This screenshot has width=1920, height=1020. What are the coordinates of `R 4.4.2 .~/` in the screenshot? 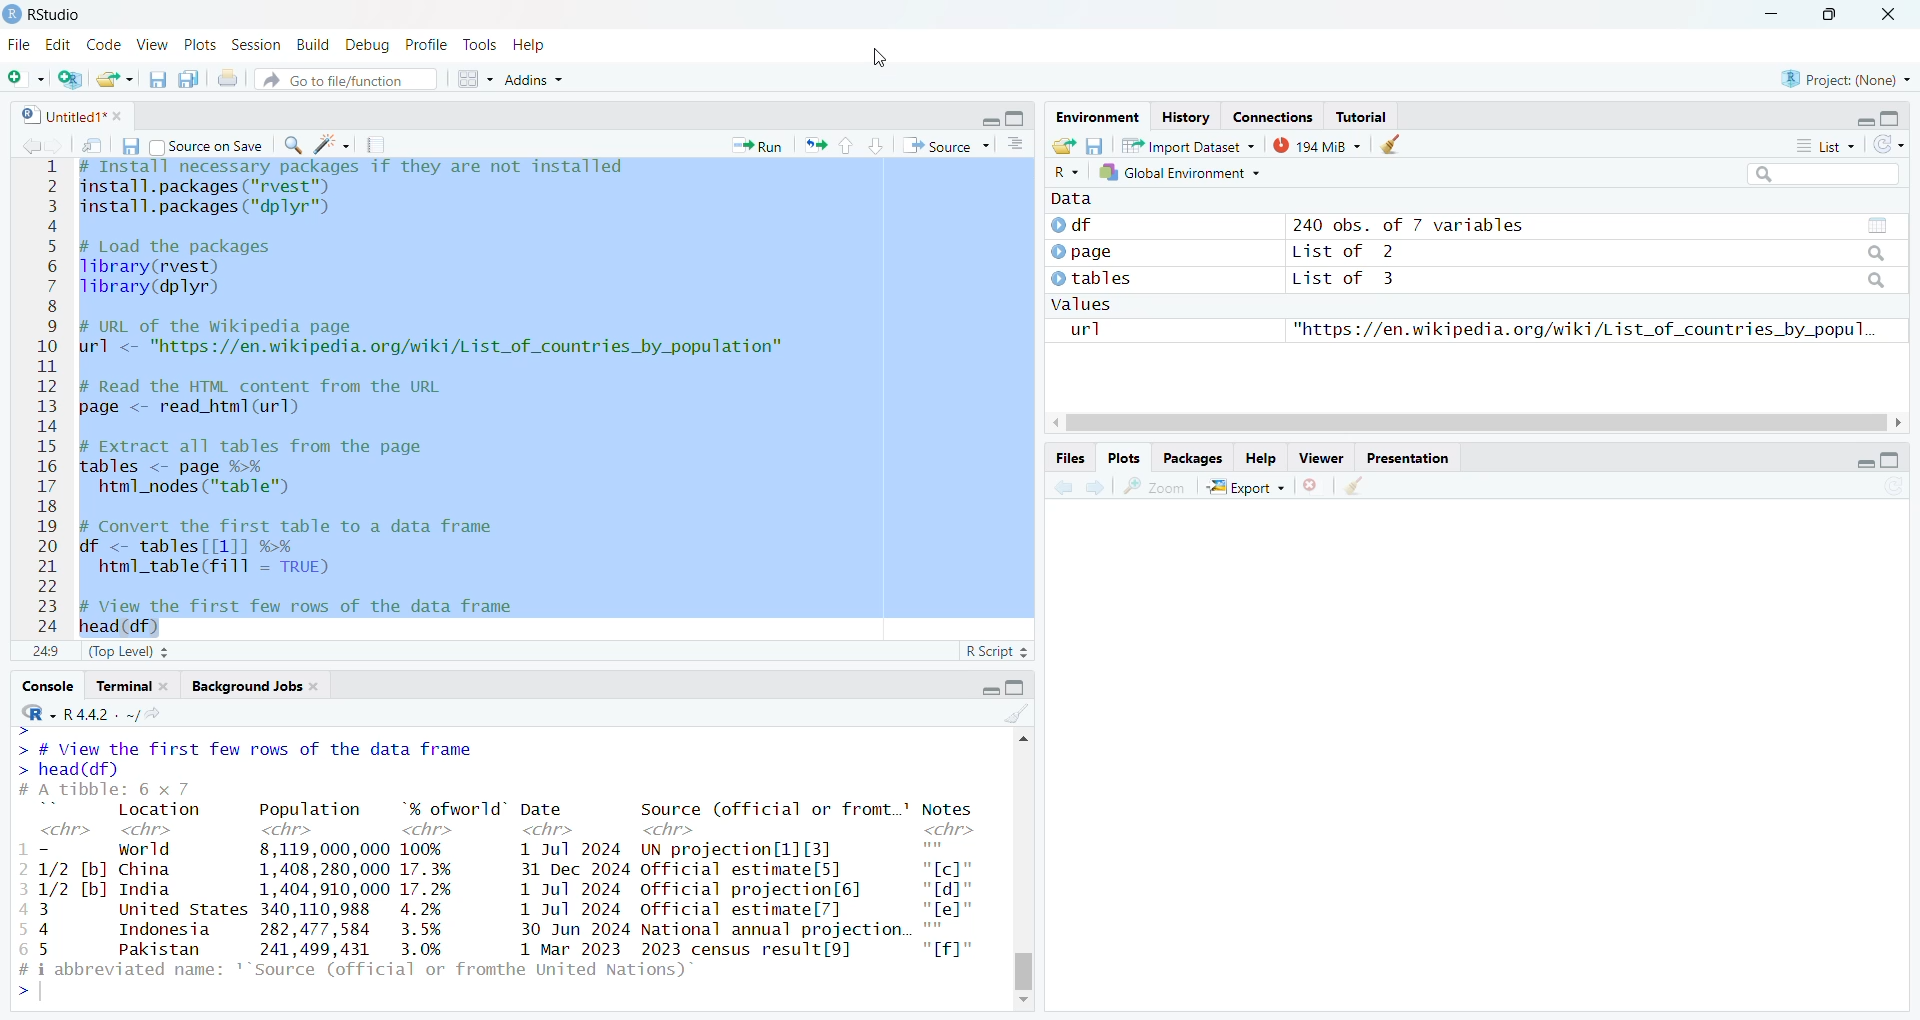 It's located at (119, 713).